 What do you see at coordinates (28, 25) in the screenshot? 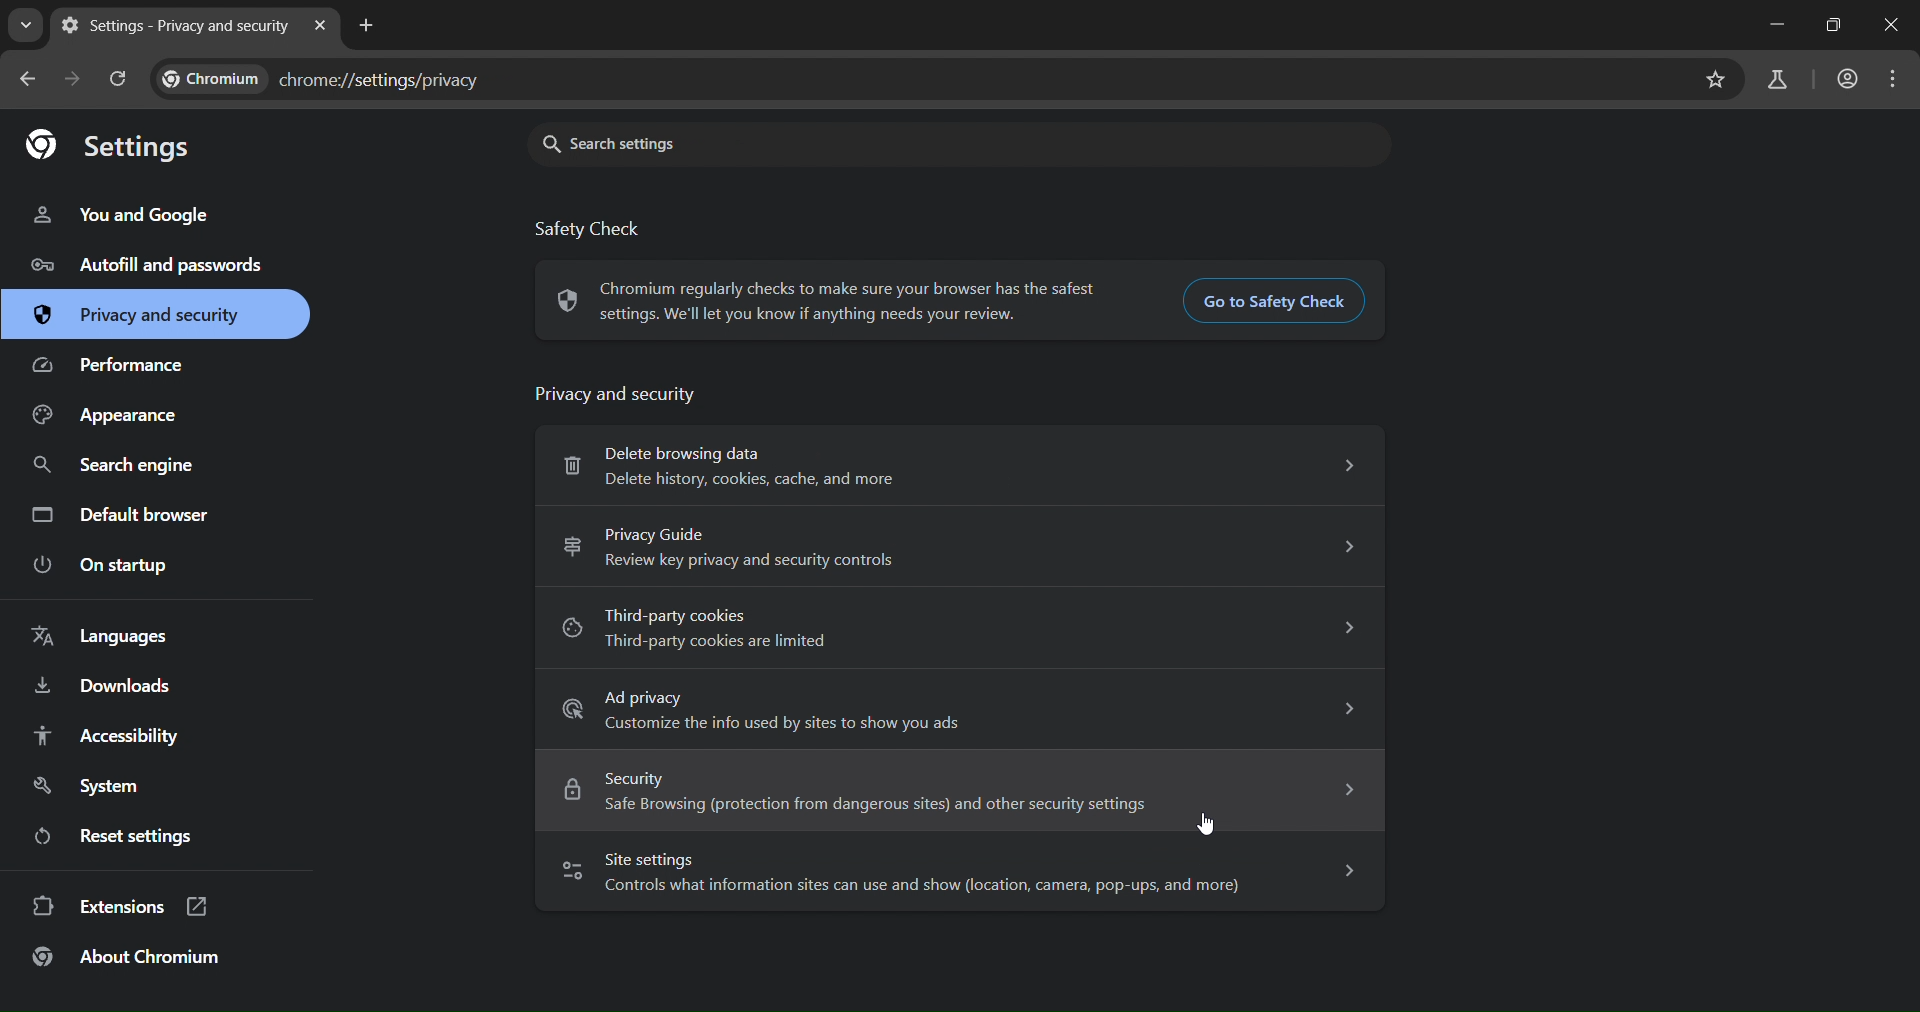
I see `search tabs` at bounding box center [28, 25].